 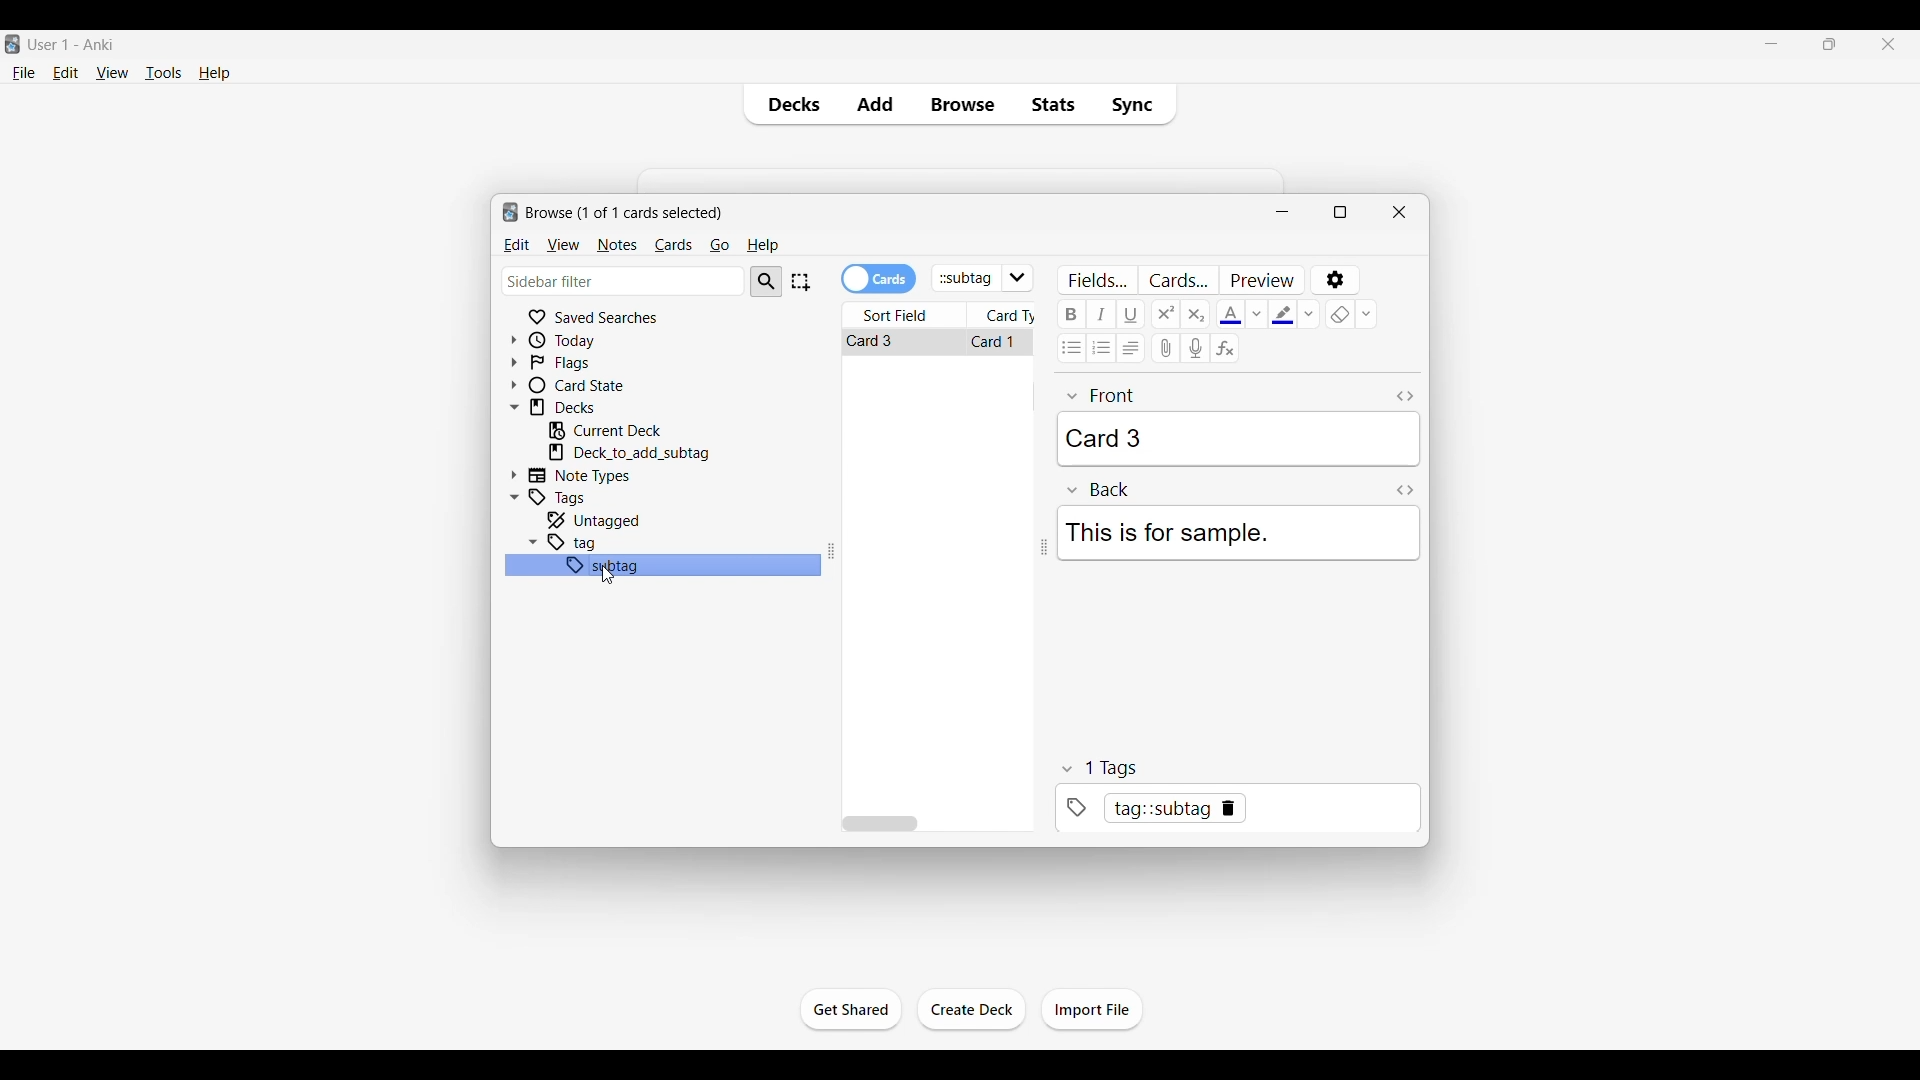 What do you see at coordinates (508, 213) in the screenshot?
I see `logo` at bounding box center [508, 213].